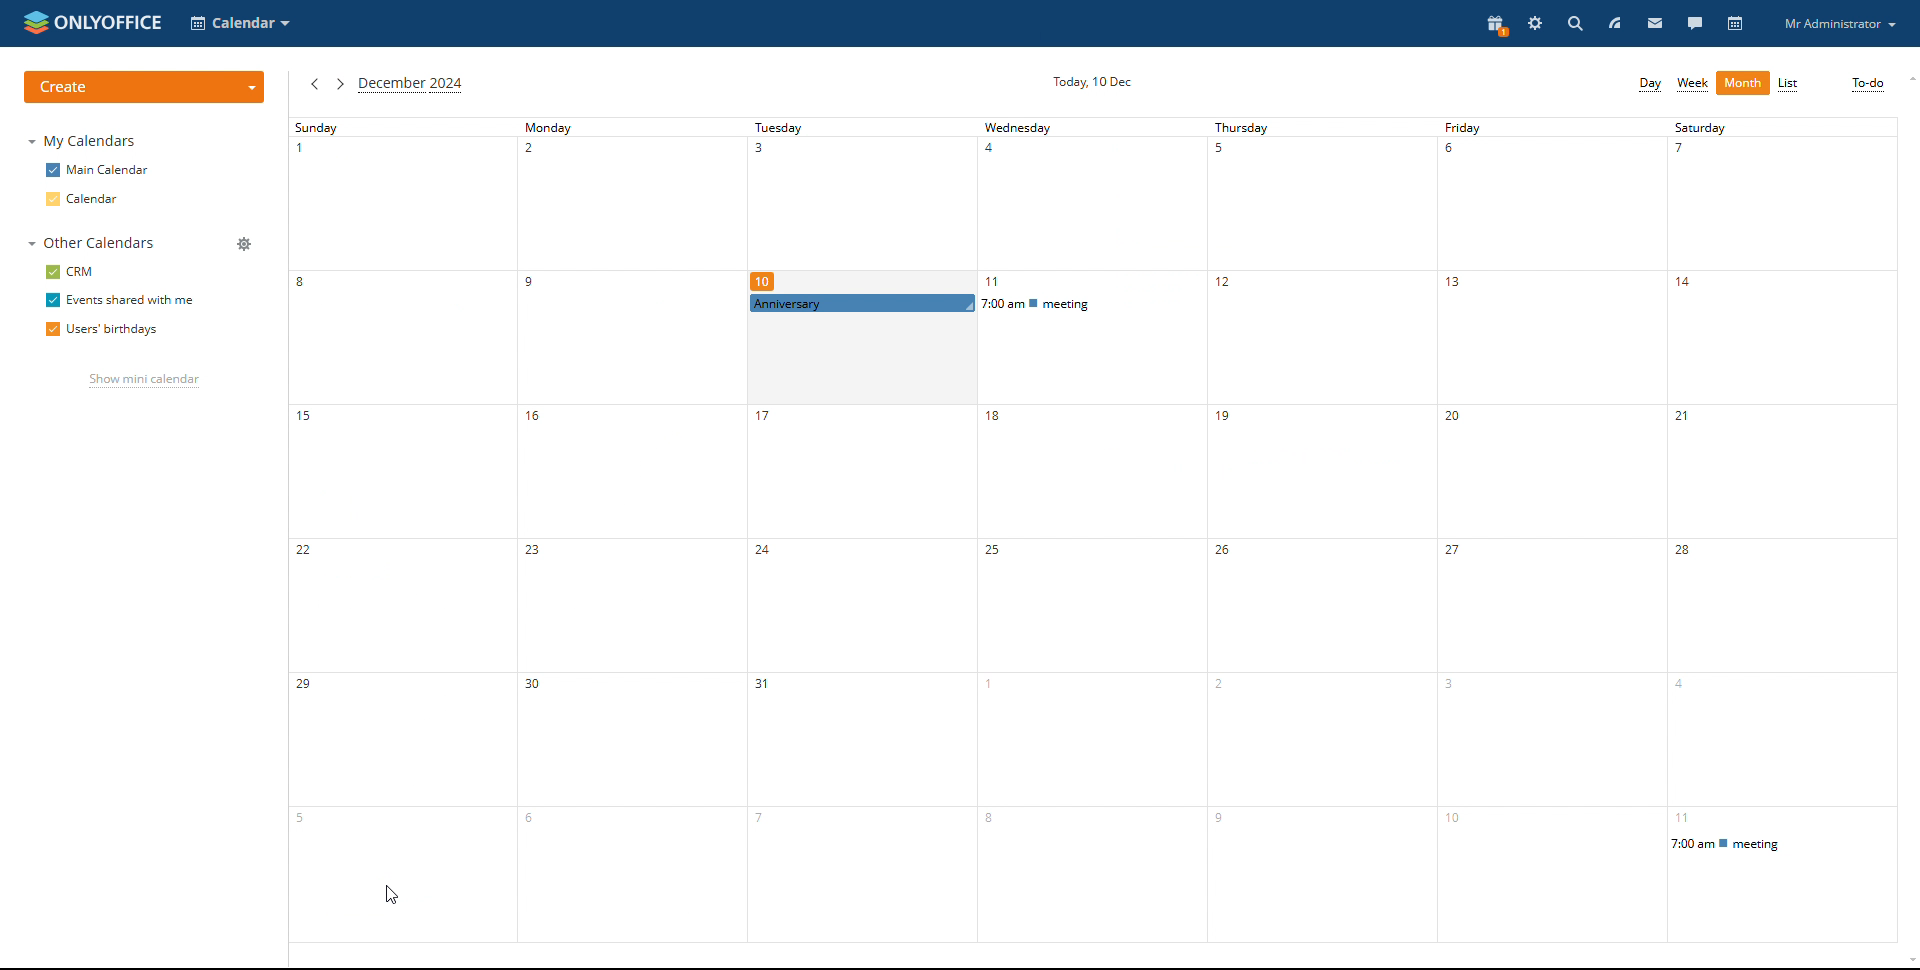 Image resolution: width=1920 pixels, height=970 pixels. I want to click on current date, so click(1091, 81).